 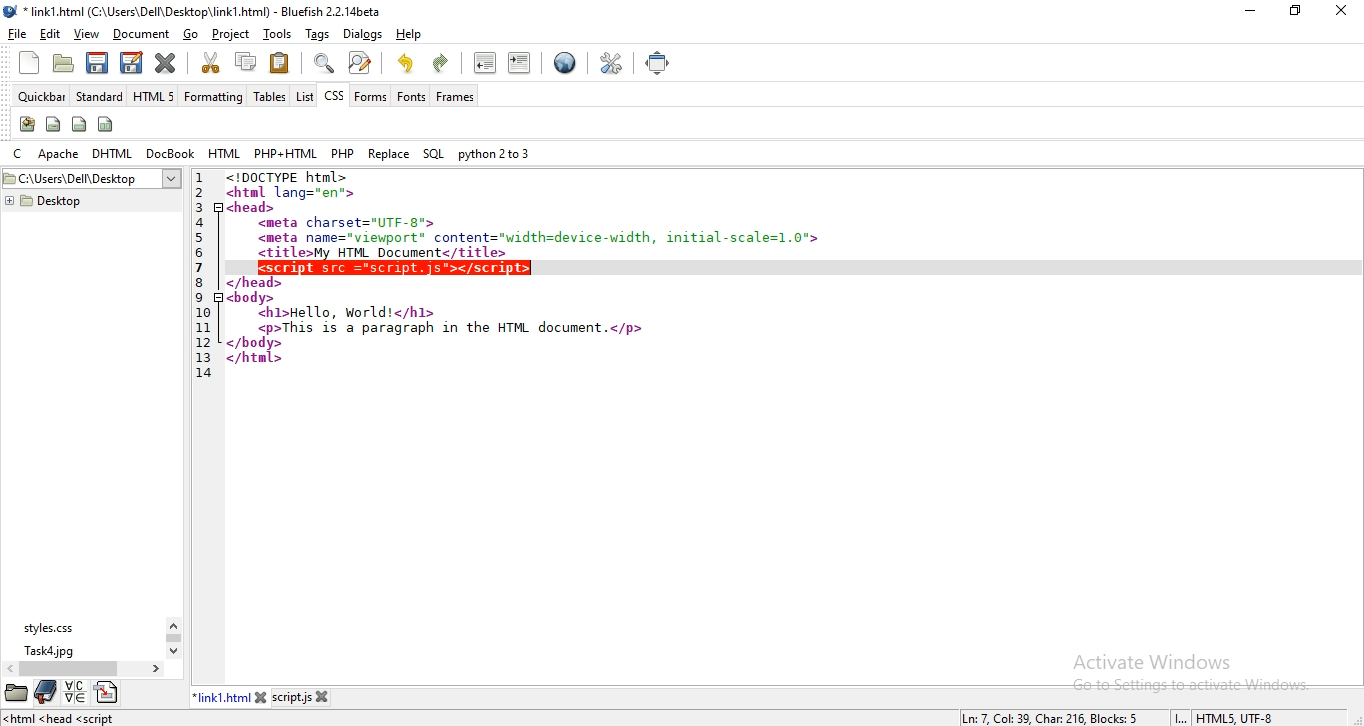 I want to click on file, so click(x=17, y=32).